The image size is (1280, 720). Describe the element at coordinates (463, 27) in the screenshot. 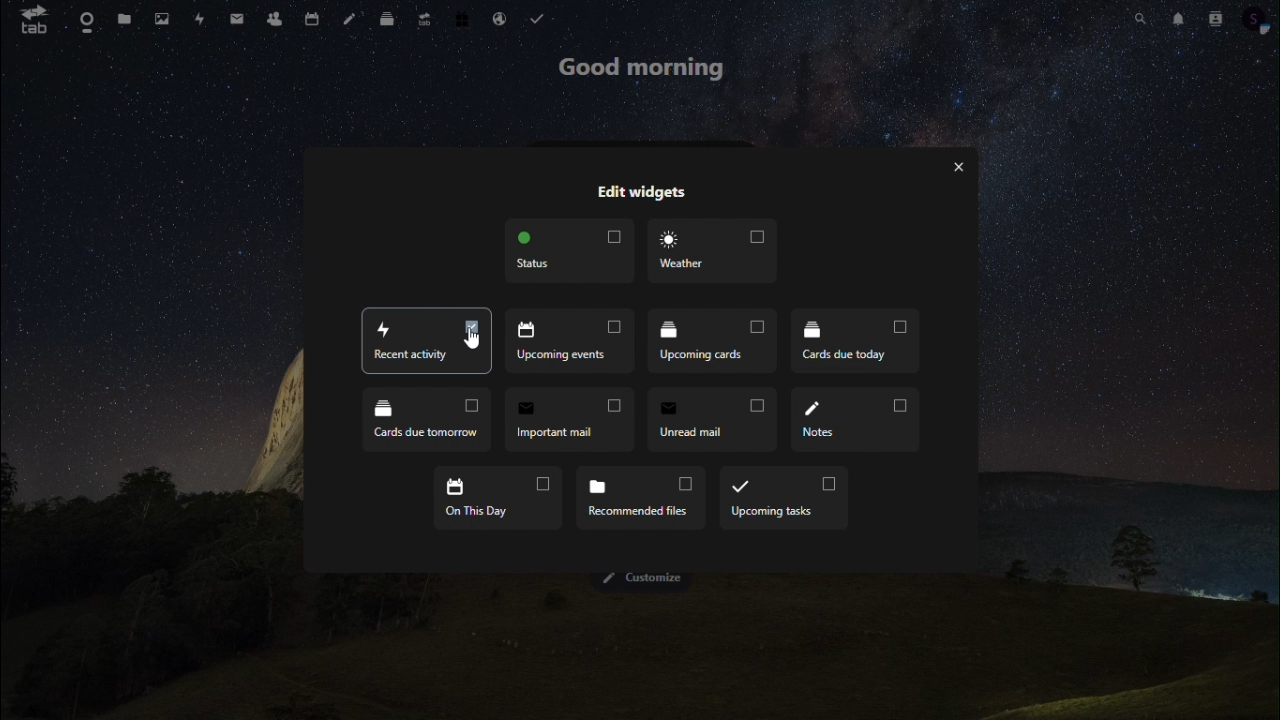

I see `free trial` at that location.